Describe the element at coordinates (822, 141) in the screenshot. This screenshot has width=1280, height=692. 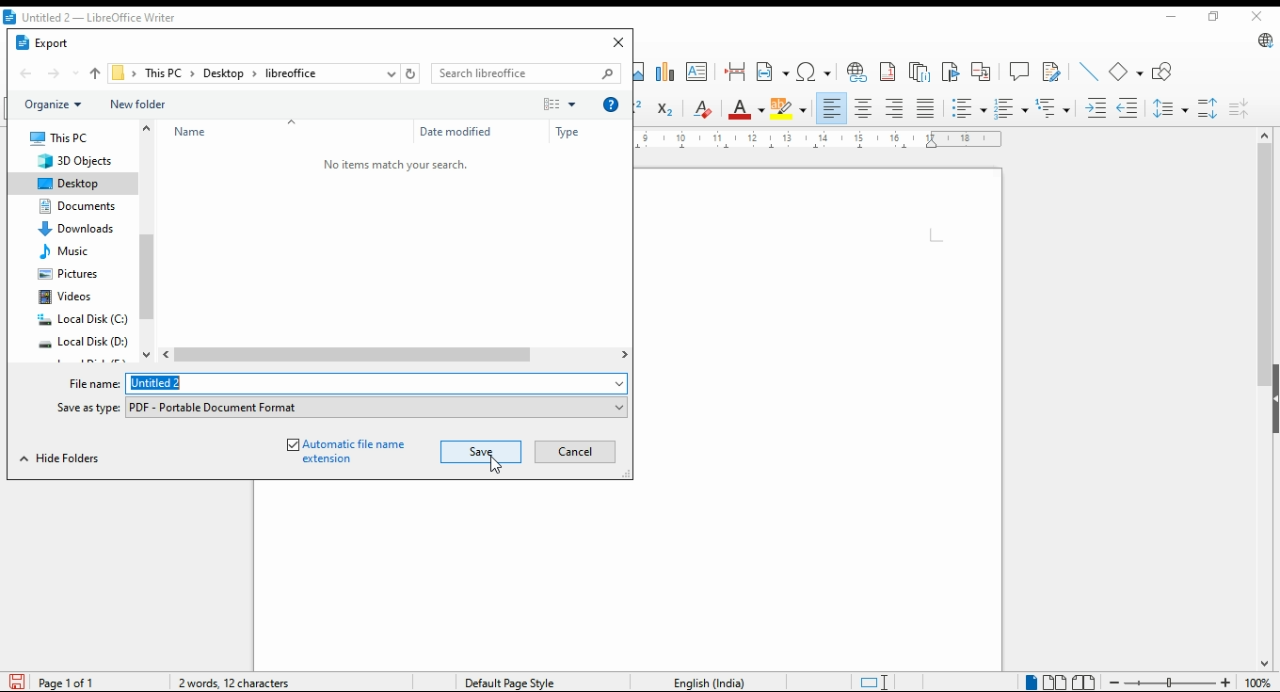
I see `ruler` at that location.